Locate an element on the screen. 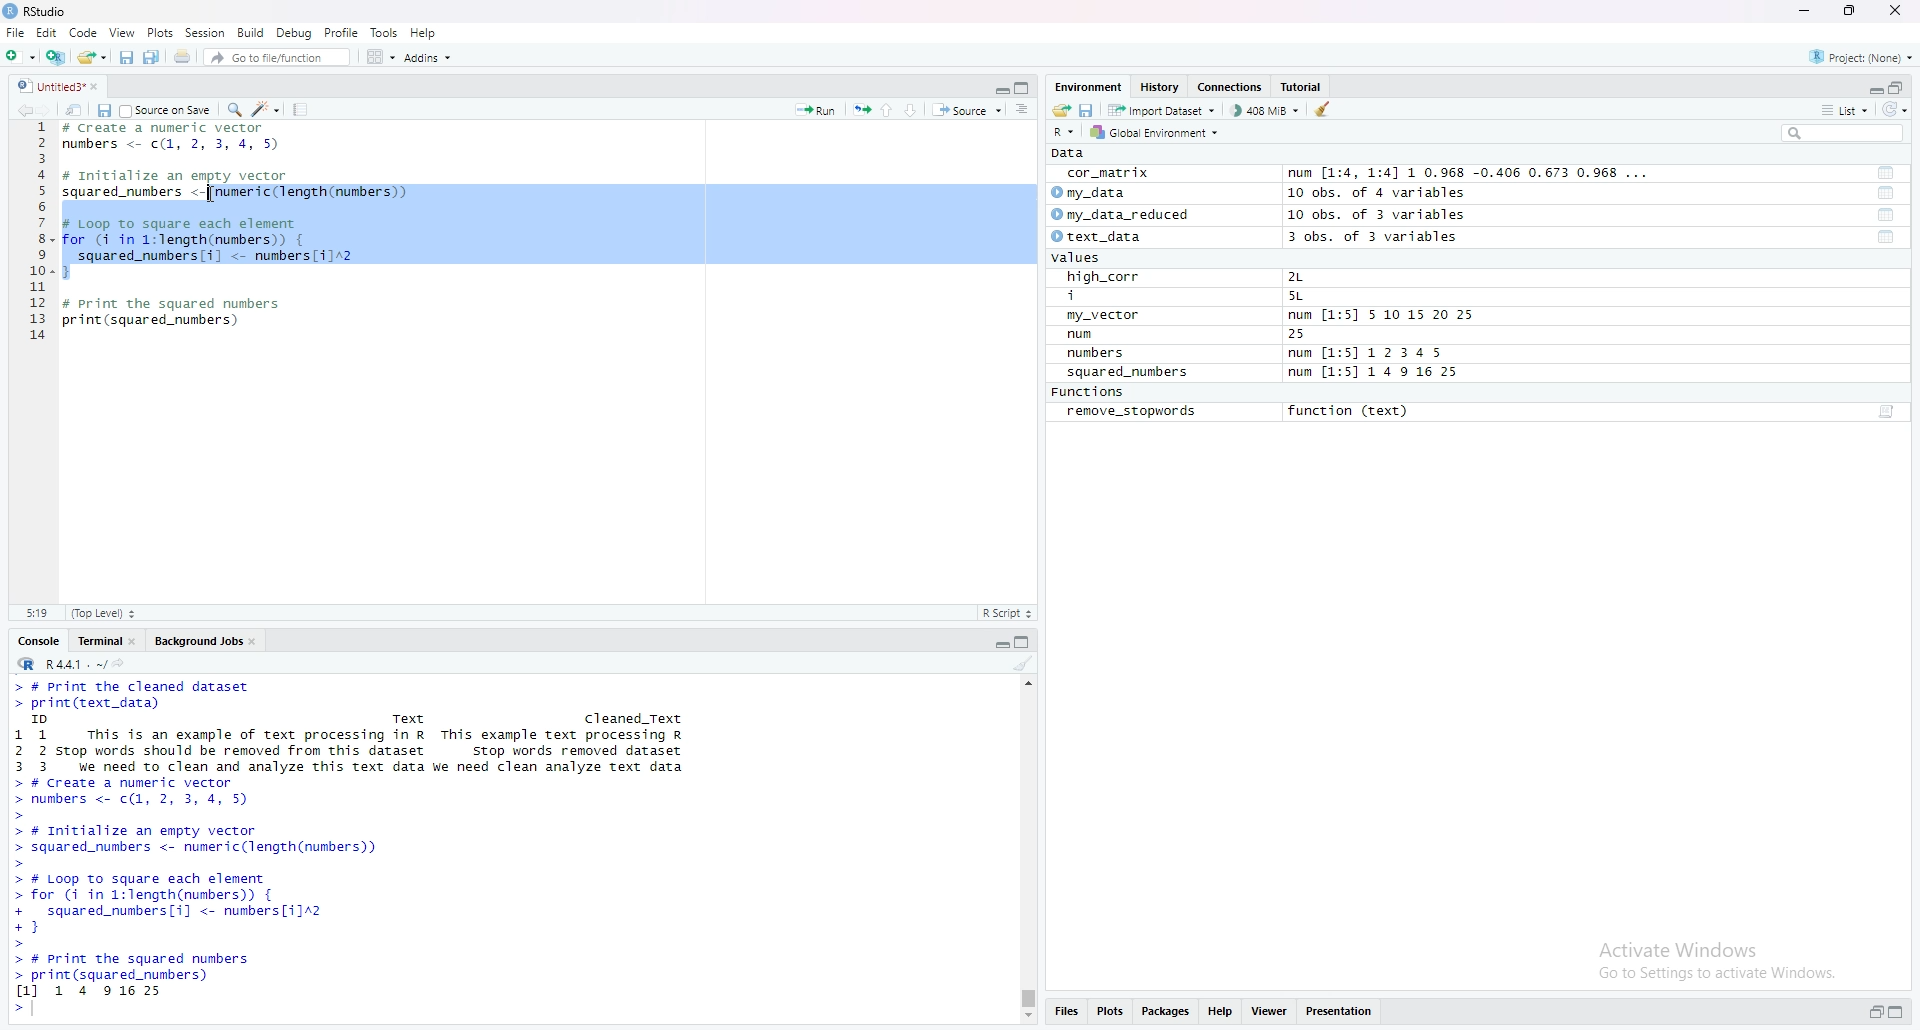 This screenshot has height=1030, width=1920. Terminal is located at coordinates (96, 639).